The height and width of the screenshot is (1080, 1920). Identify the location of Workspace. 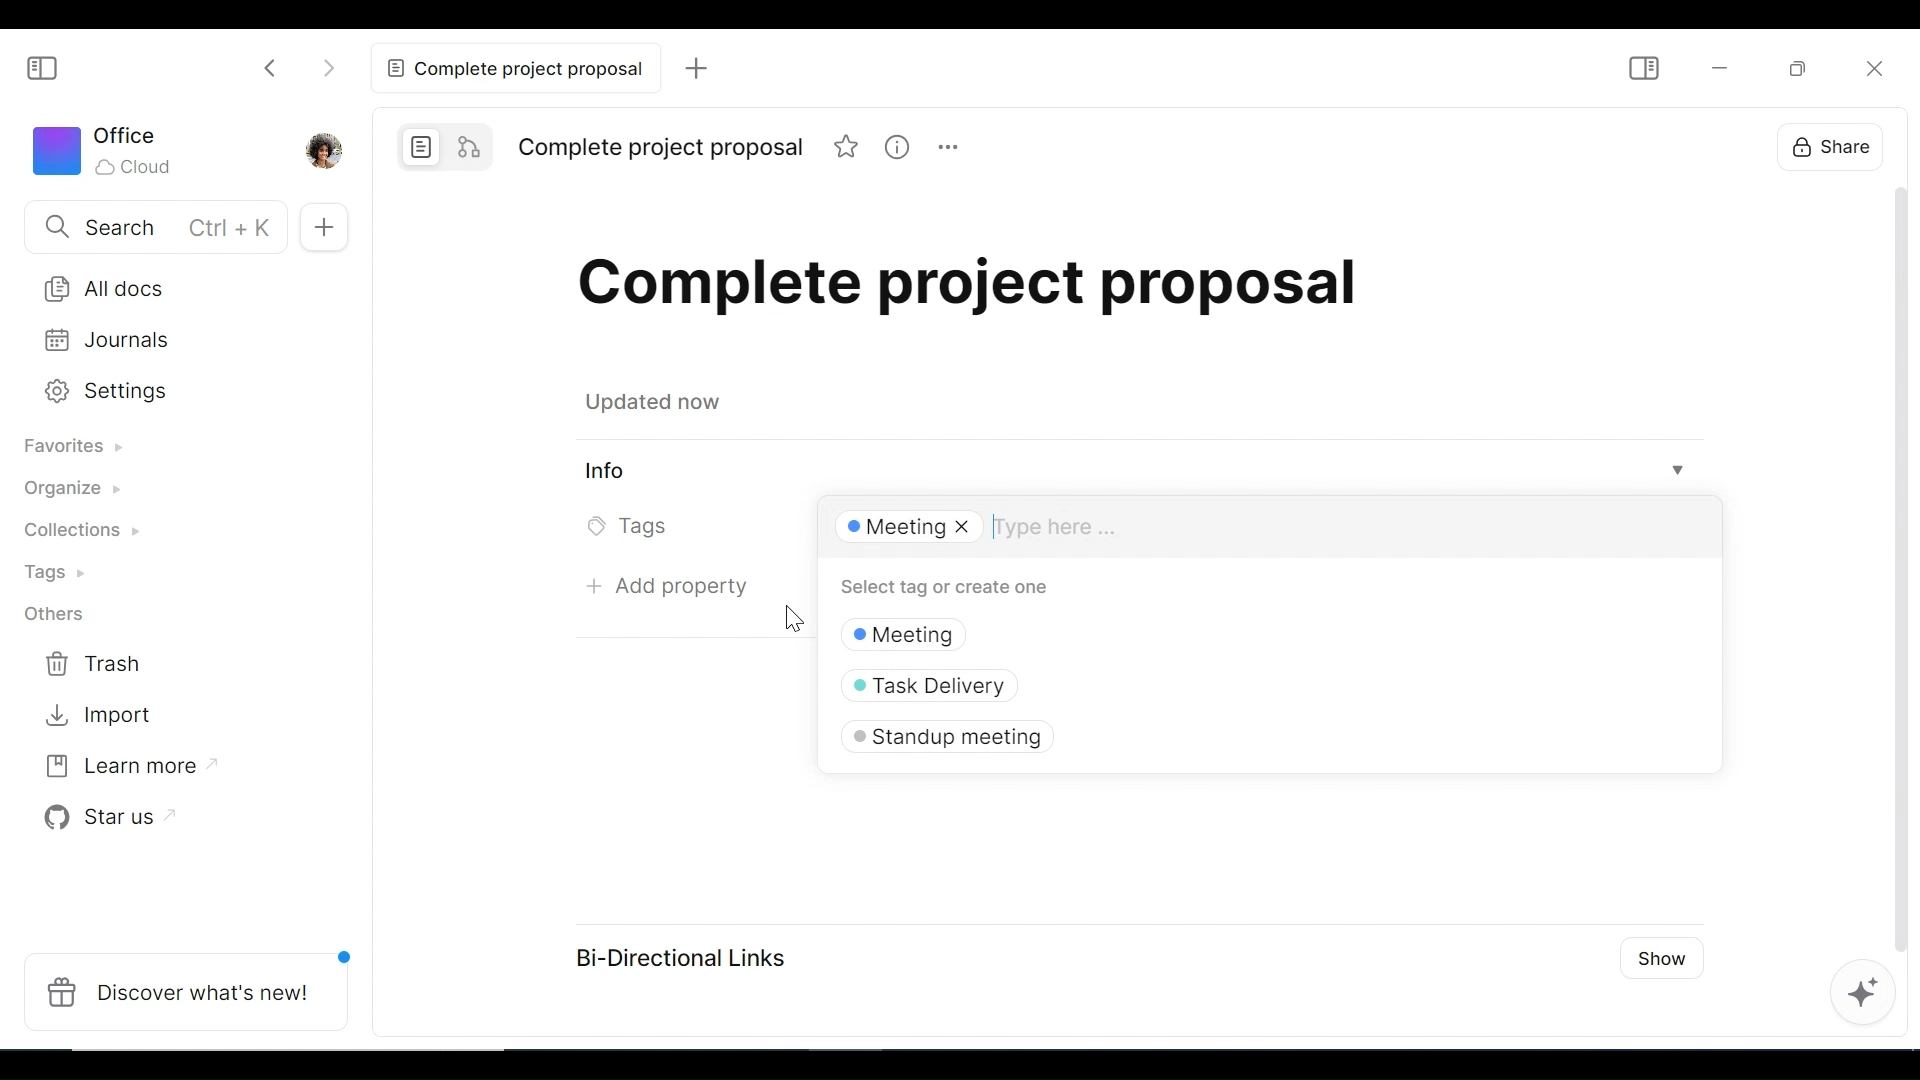
(109, 151).